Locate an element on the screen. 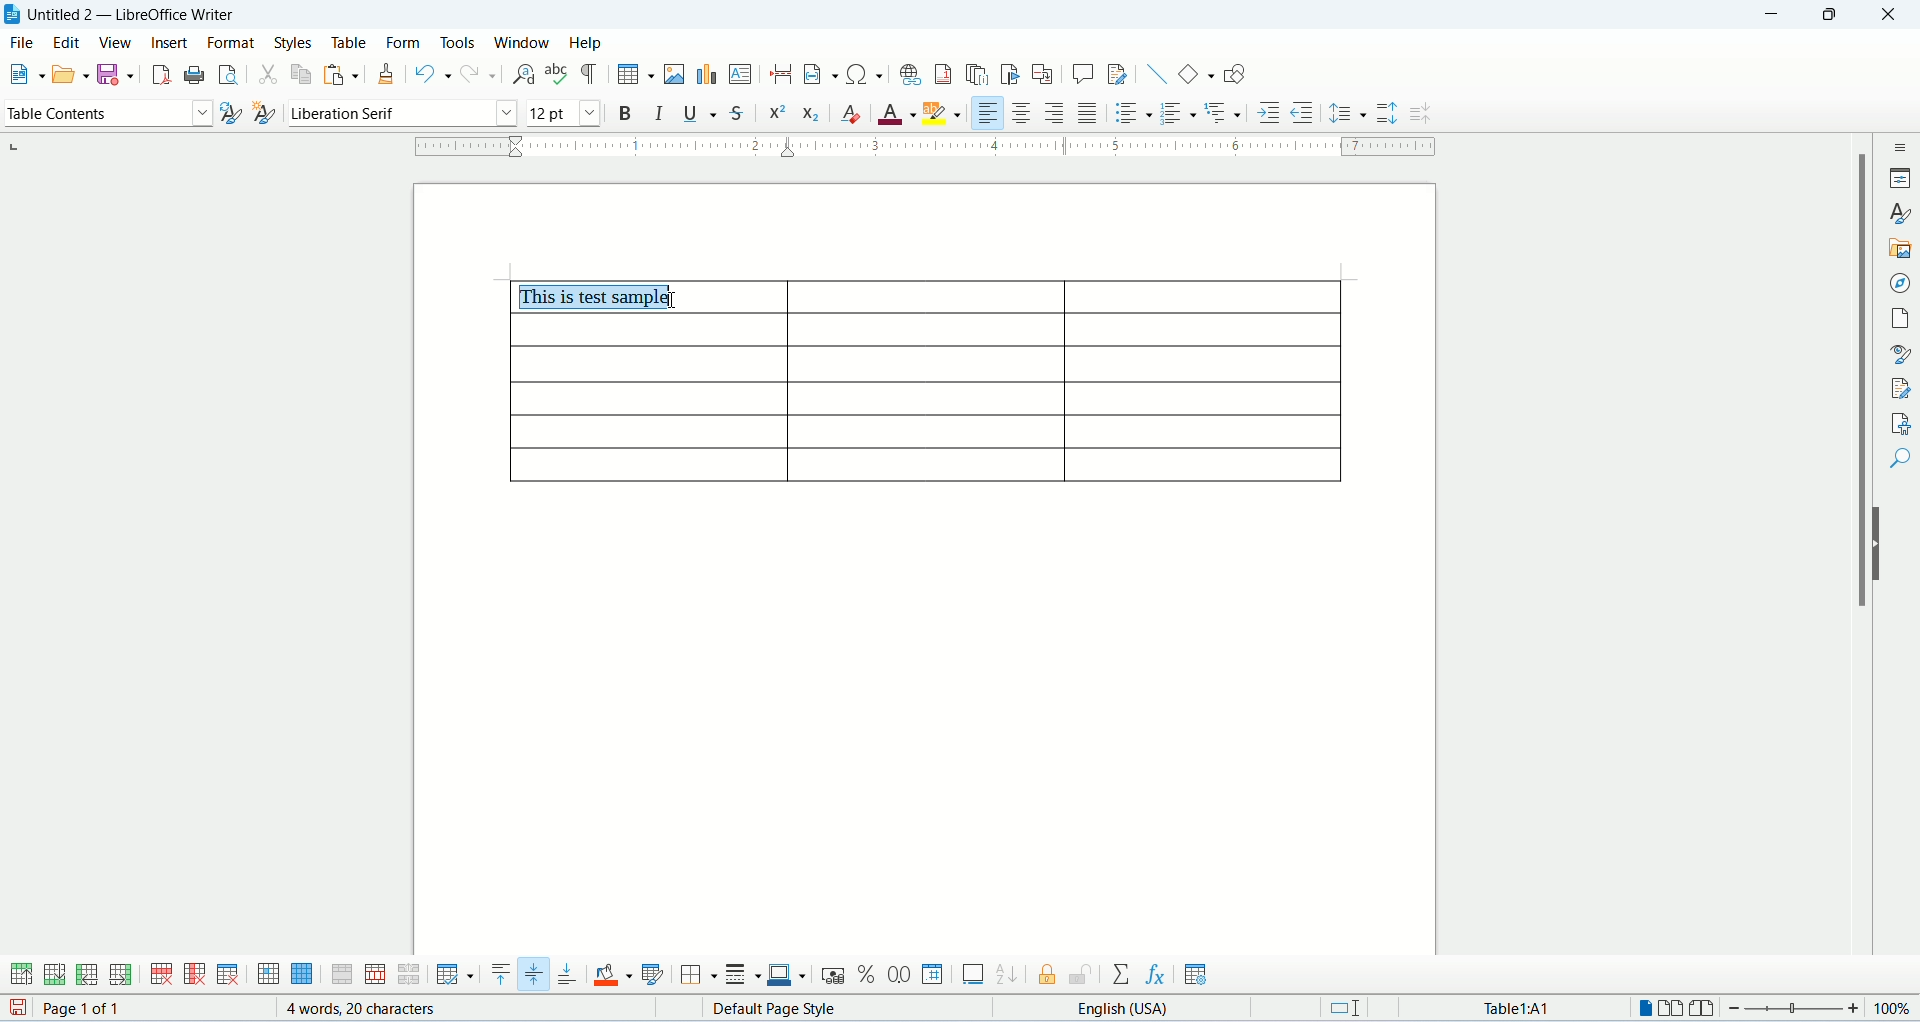  ordered list is located at coordinates (1180, 112).